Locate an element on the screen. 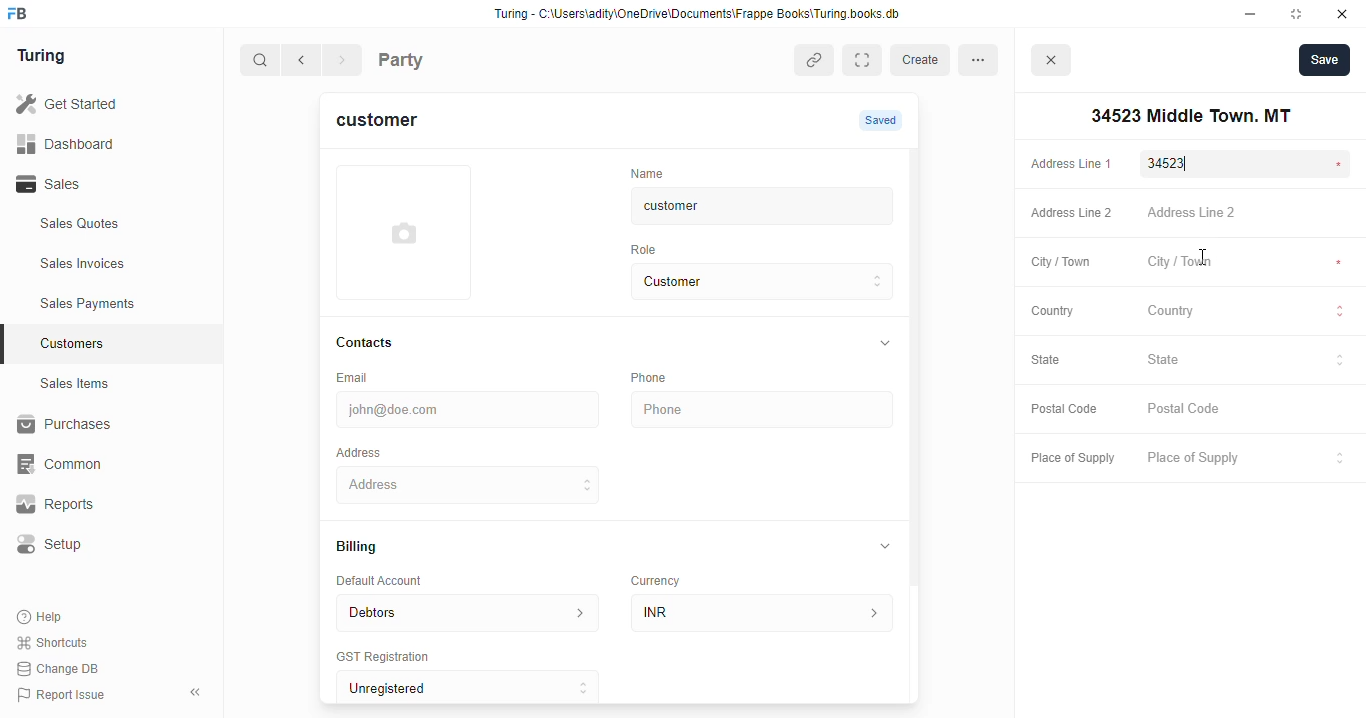 The height and width of the screenshot is (718, 1366). Postal Code is located at coordinates (1247, 410).